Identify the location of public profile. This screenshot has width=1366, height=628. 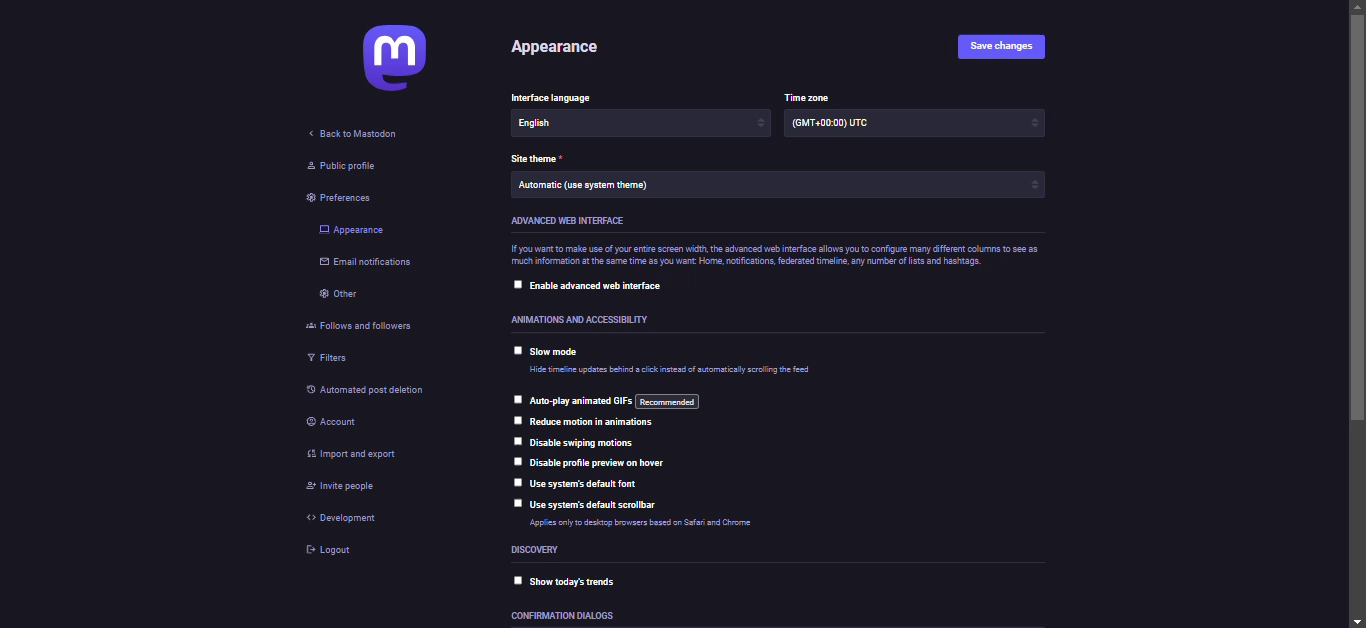
(337, 167).